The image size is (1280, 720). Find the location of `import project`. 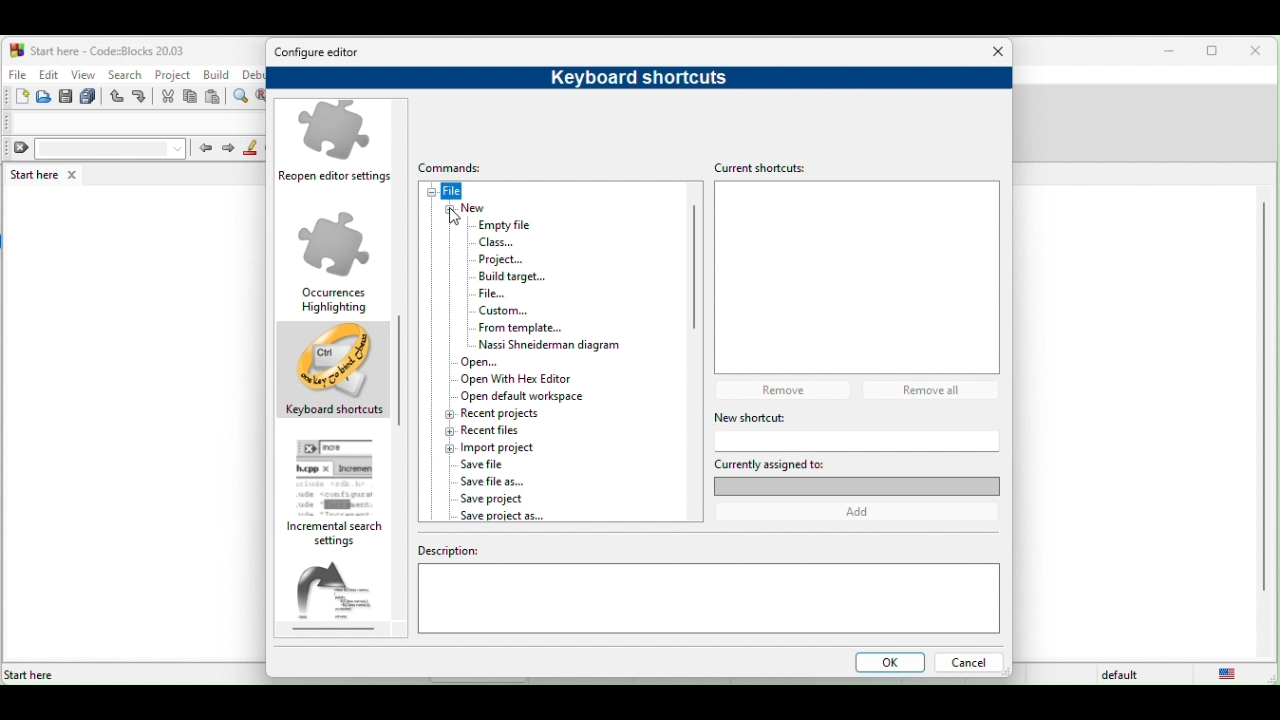

import project is located at coordinates (497, 447).